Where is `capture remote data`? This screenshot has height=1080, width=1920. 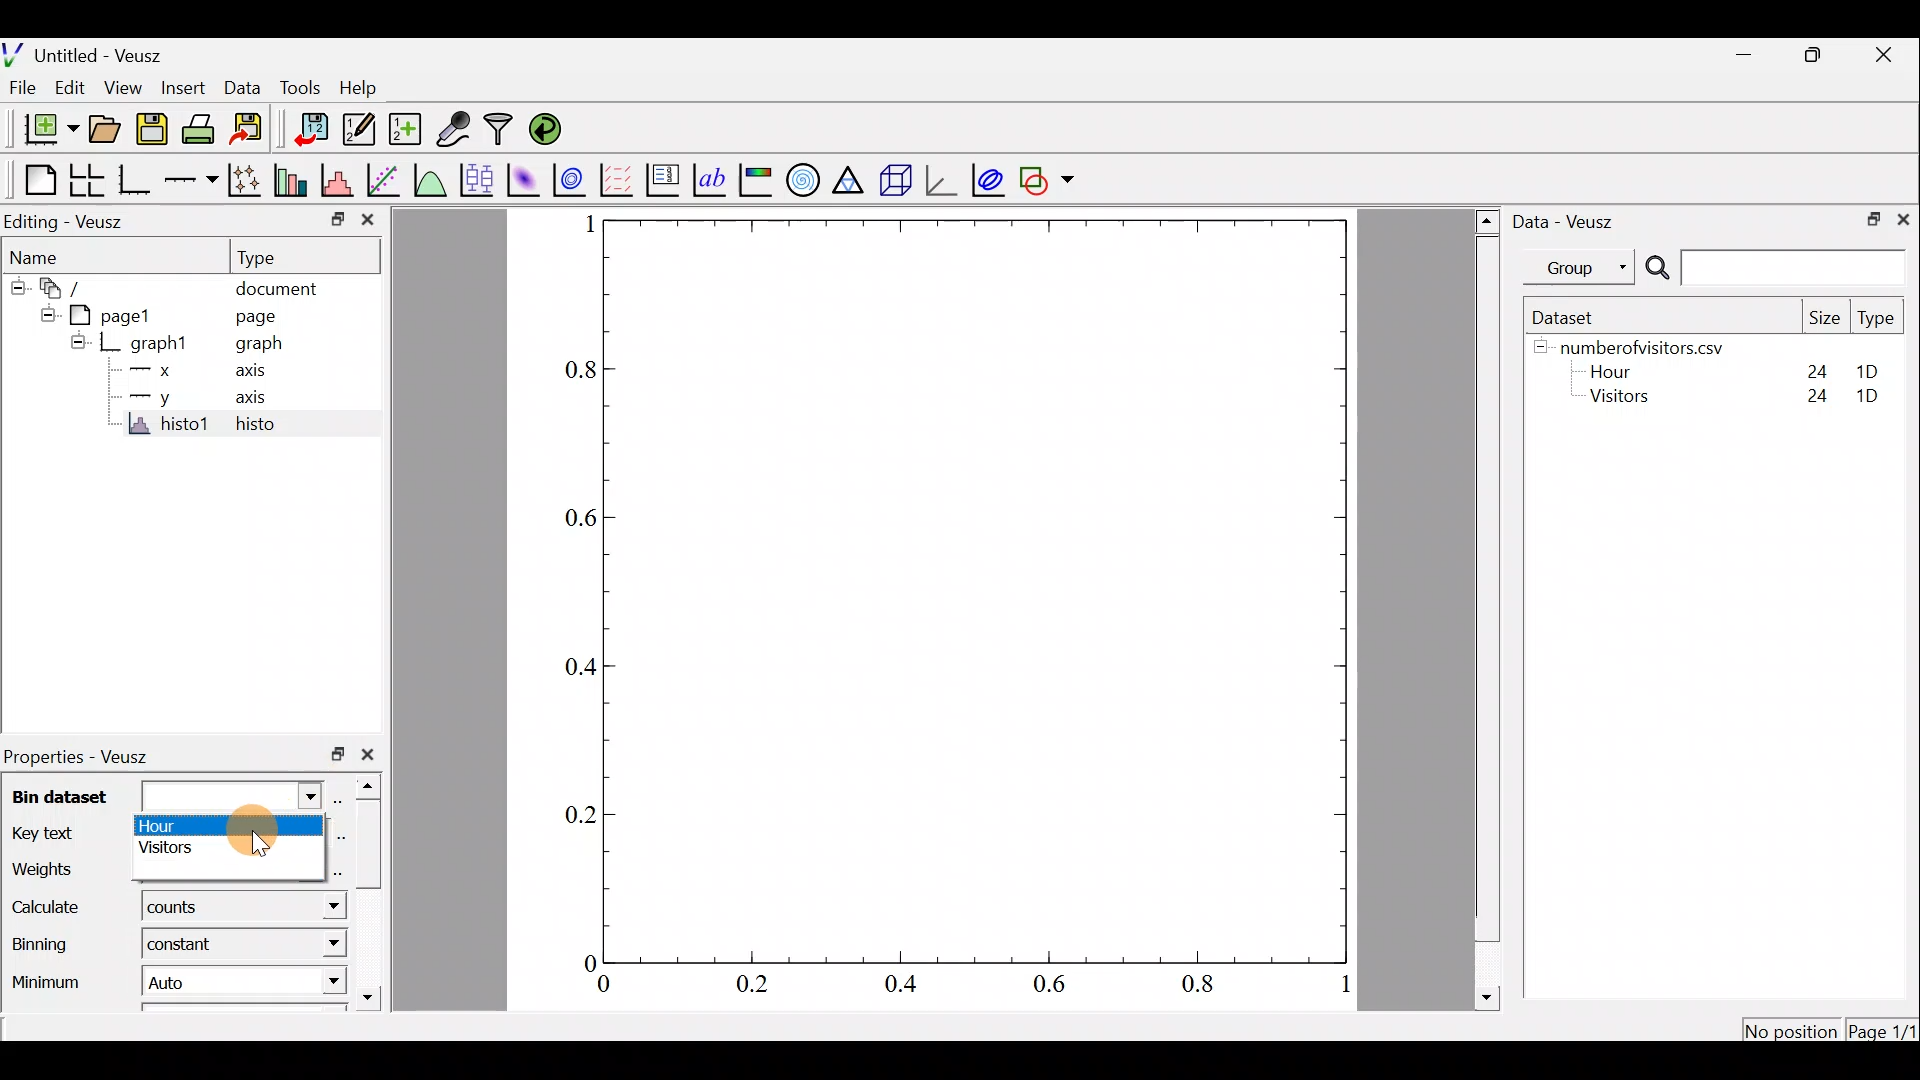 capture remote data is located at coordinates (452, 129).